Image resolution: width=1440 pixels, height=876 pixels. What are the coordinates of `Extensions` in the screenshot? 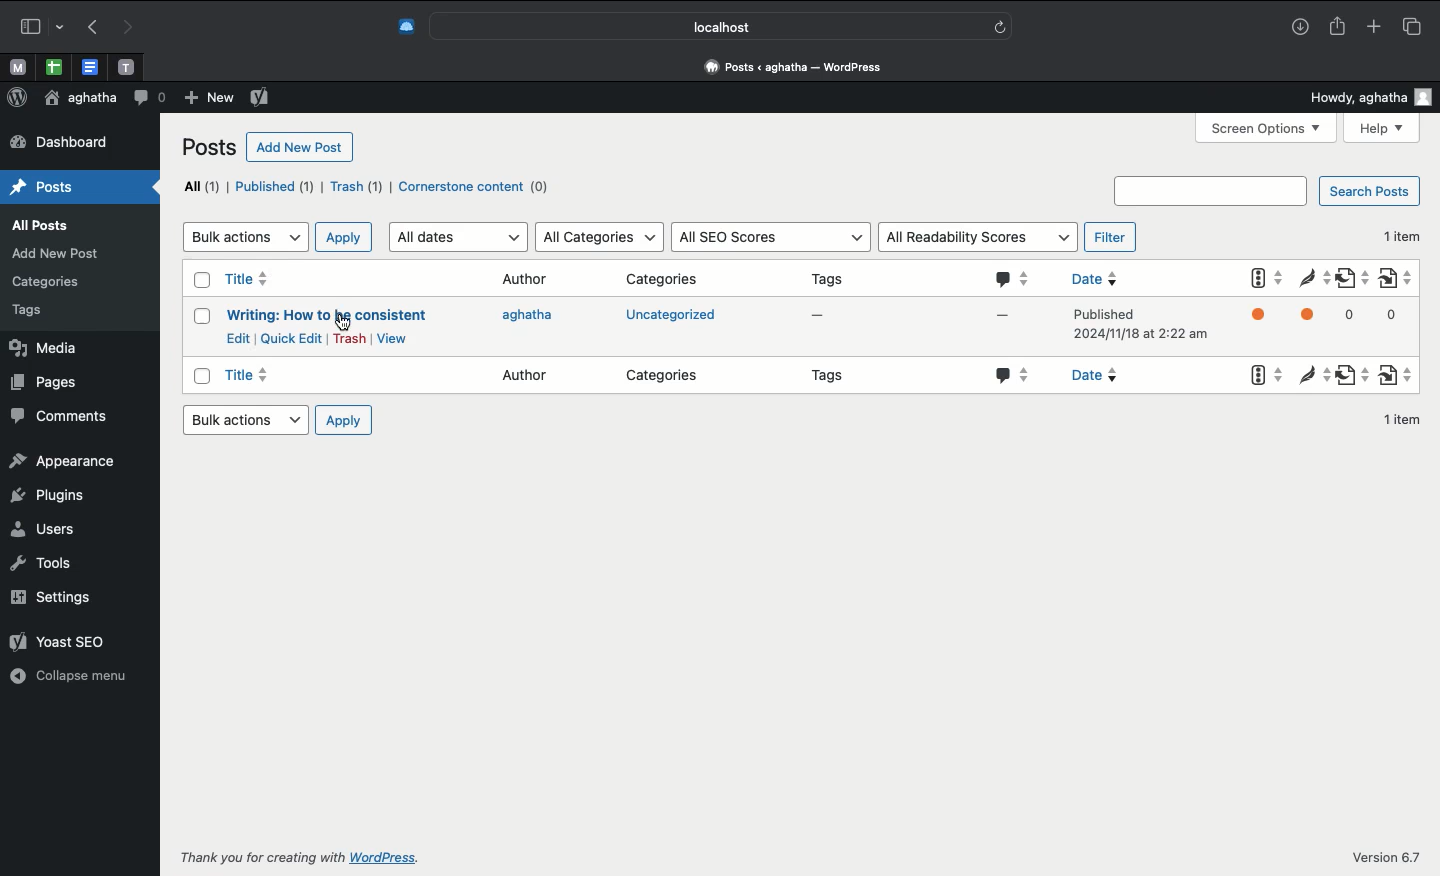 It's located at (395, 28).